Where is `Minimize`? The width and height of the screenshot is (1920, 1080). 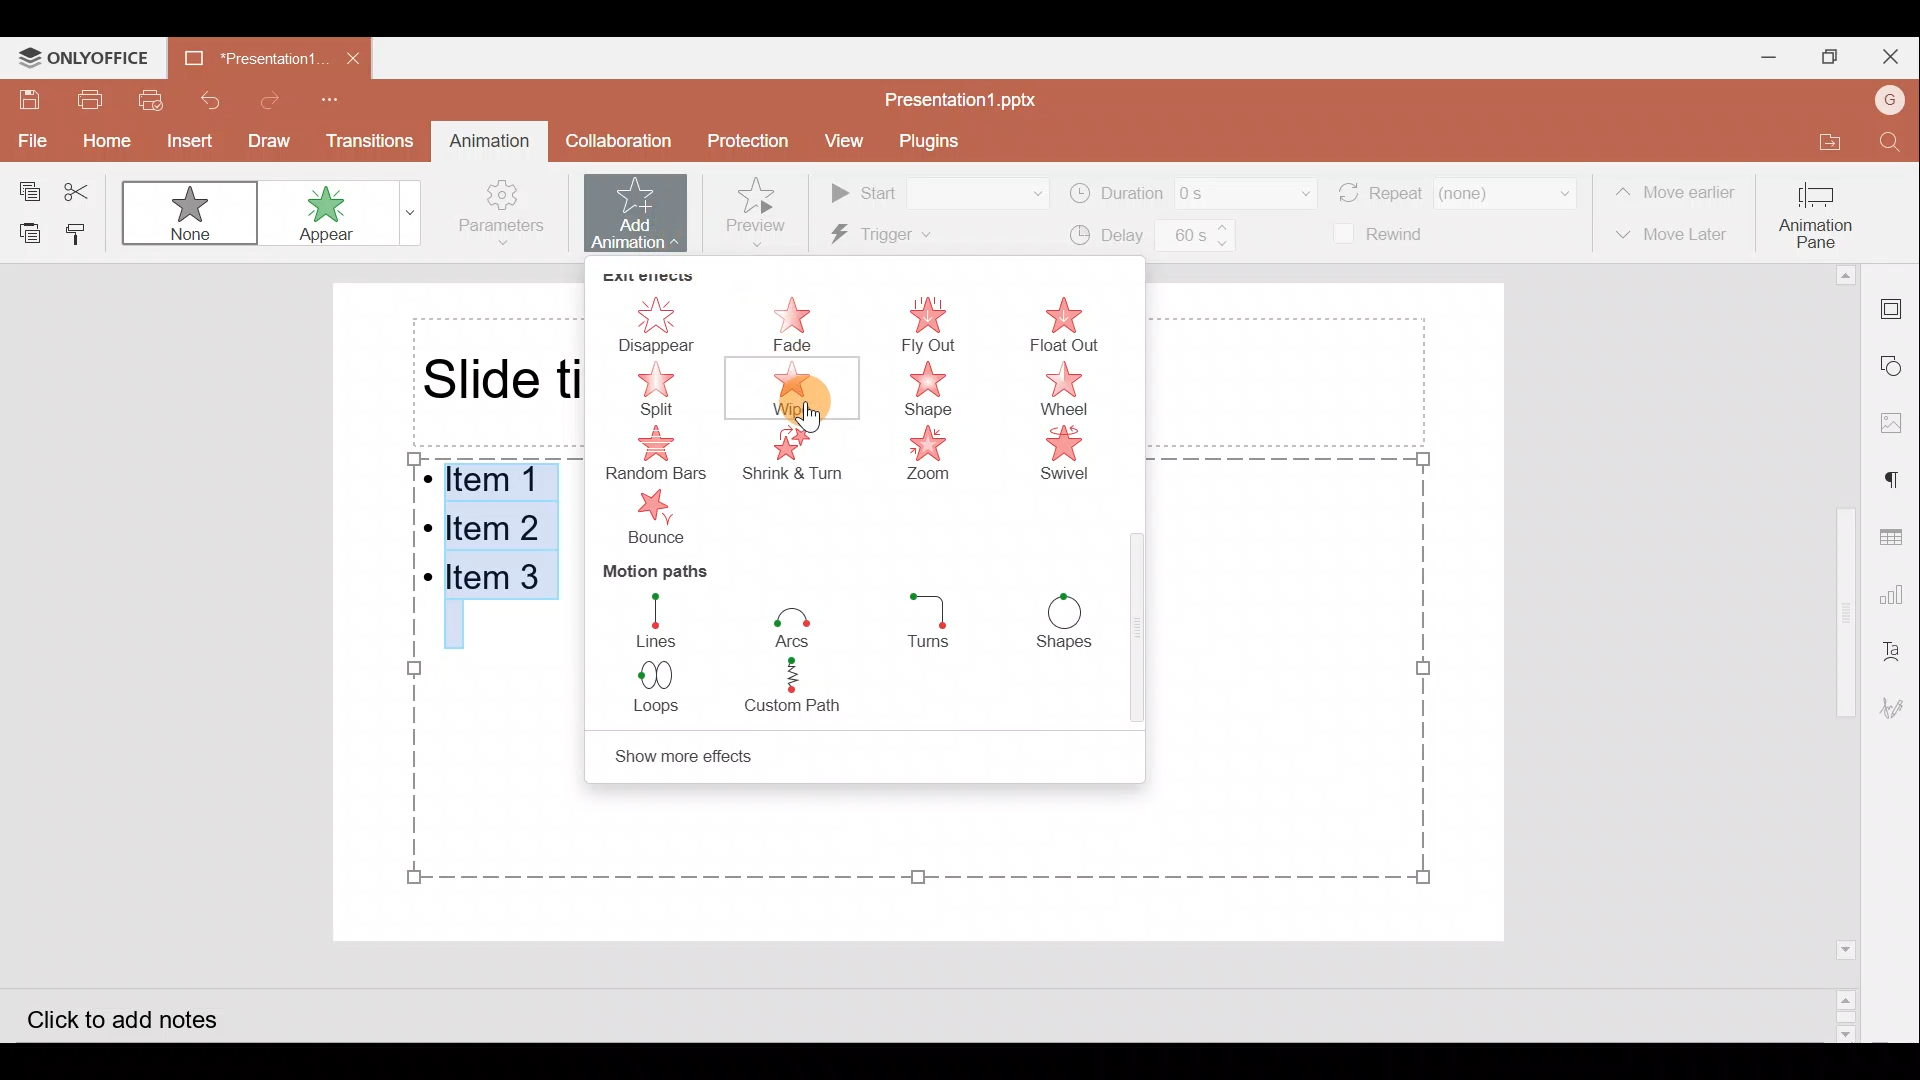
Minimize is located at coordinates (1754, 59).